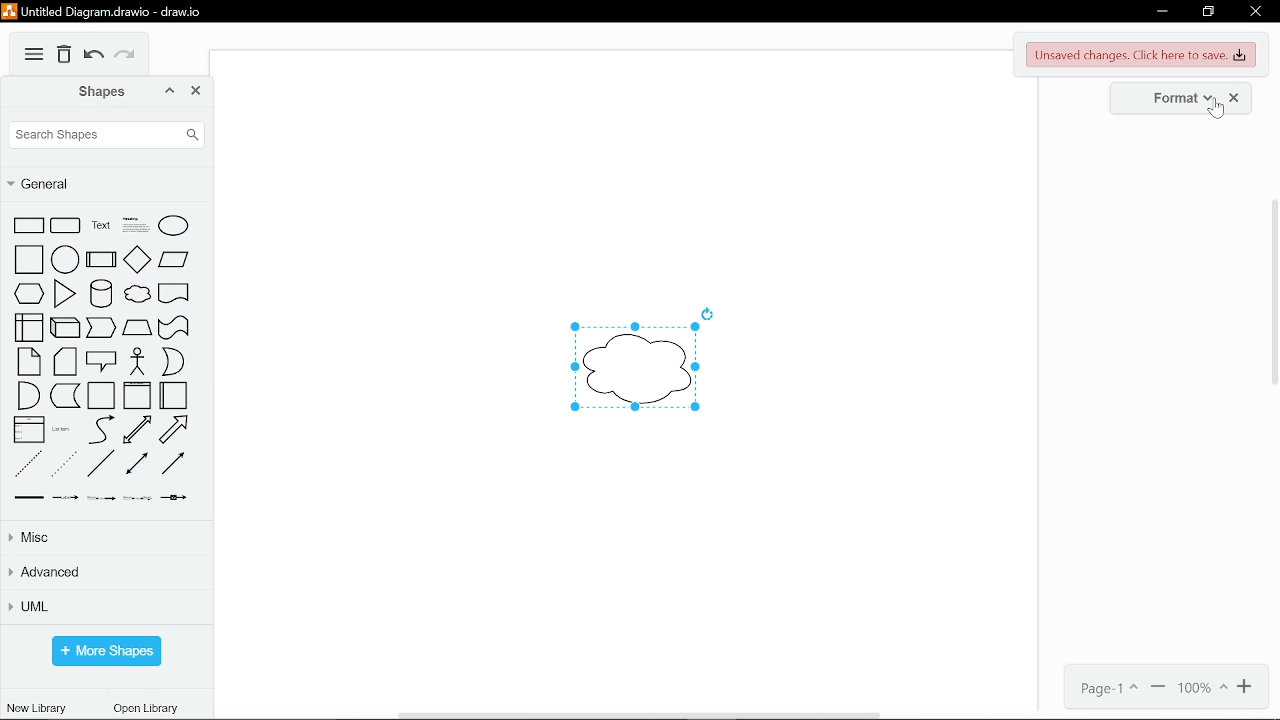 The height and width of the screenshot is (720, 1280). What do you see at coordinates (65, 260) in the screenshot?
I see `circle` at bounding box center [65, 260].